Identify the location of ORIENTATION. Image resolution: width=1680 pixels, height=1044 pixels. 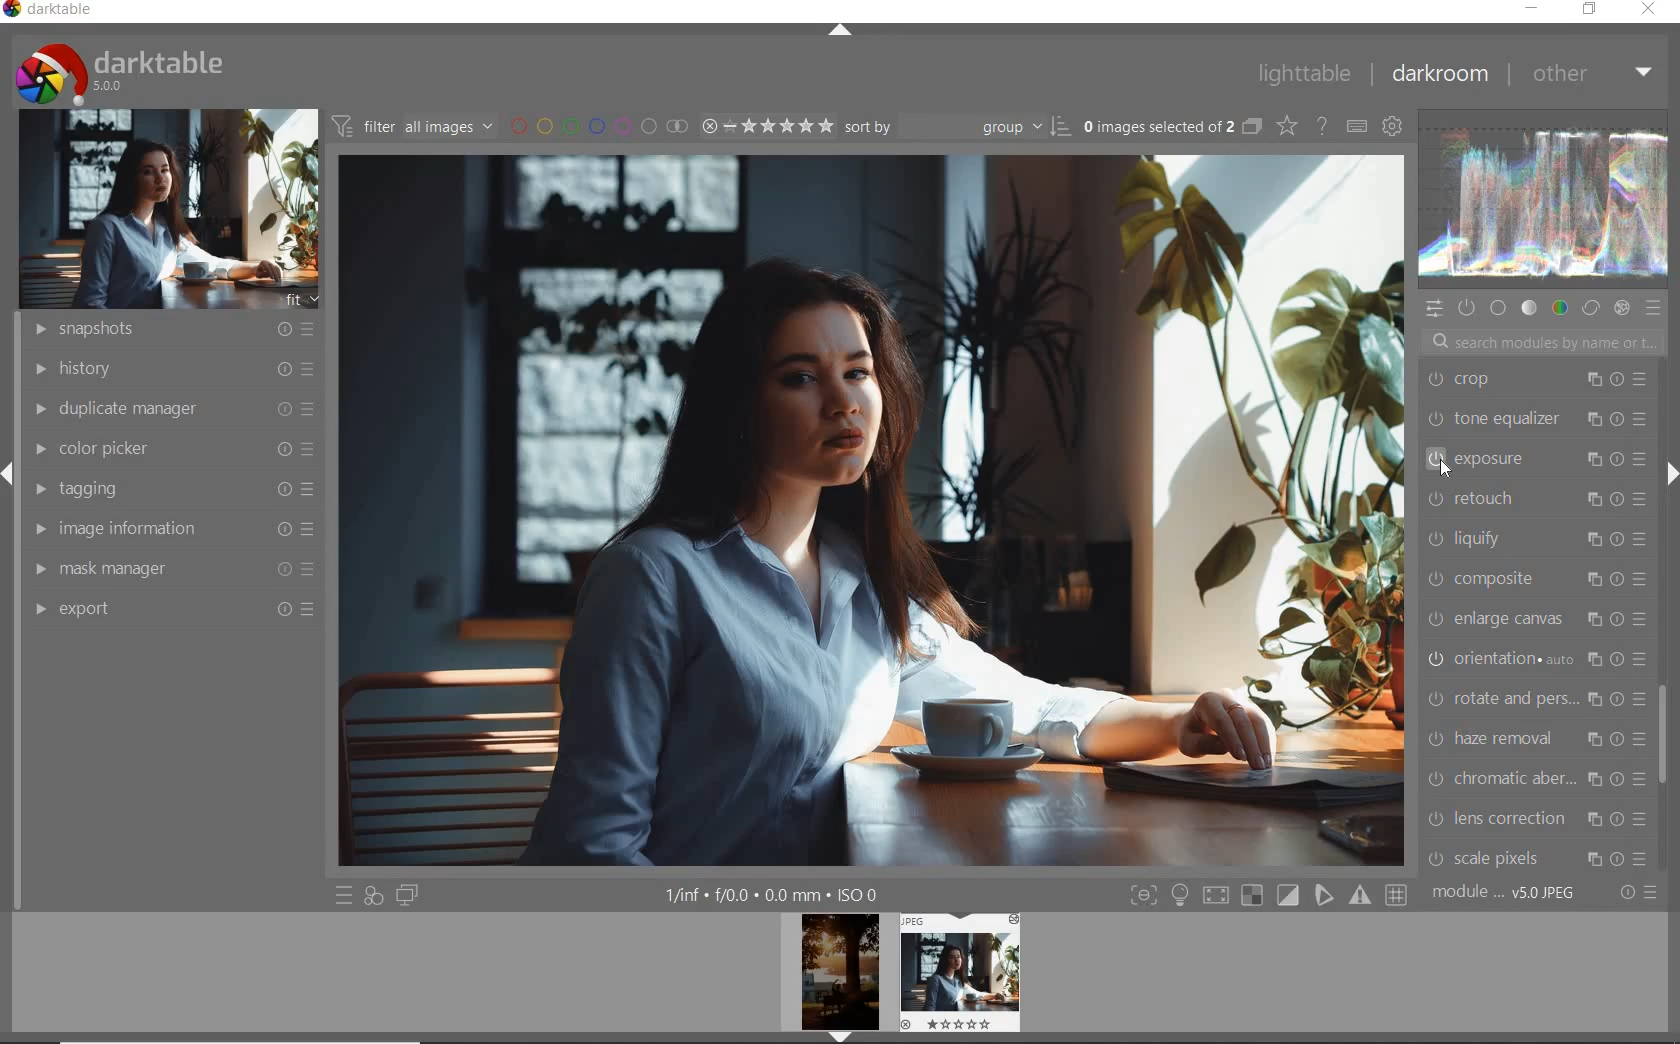
(1540, 658).